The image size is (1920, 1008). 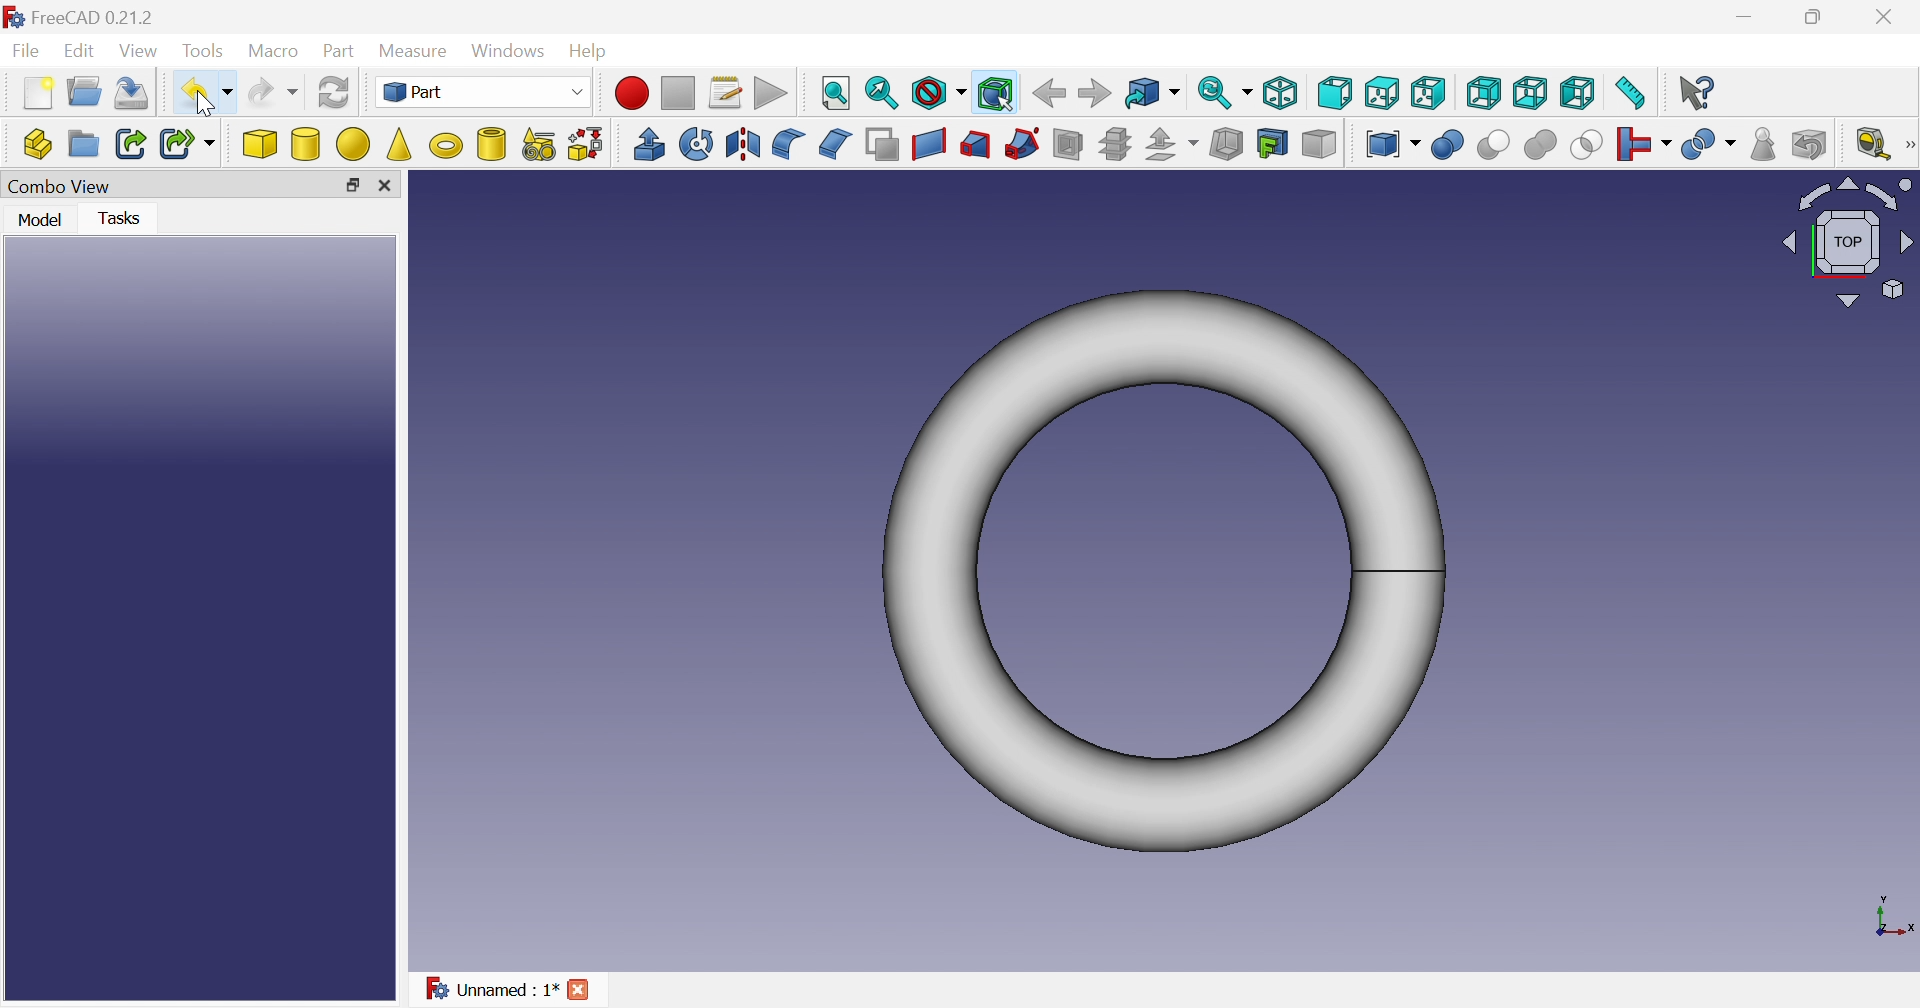 I want to click on Top, so click(x=1382, y=92).